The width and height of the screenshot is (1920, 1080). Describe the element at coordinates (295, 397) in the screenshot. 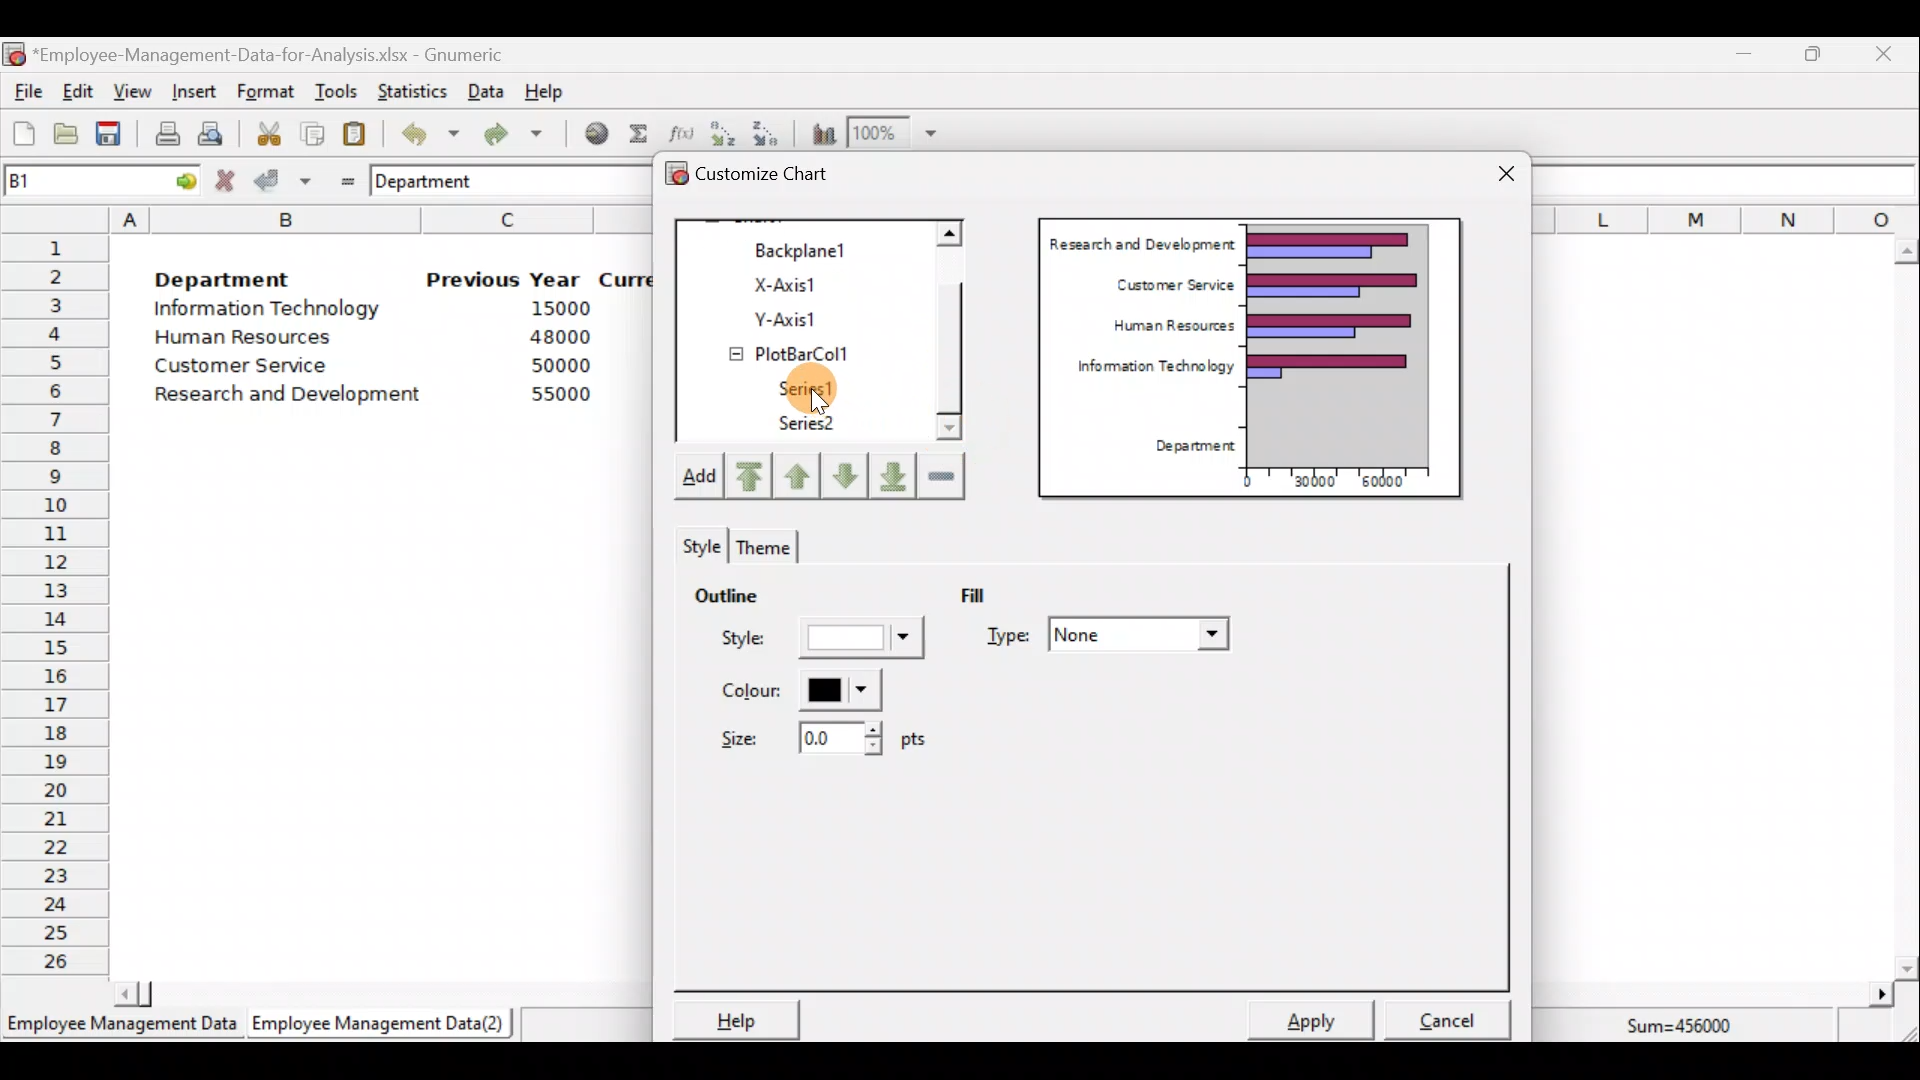

I see `Research and Development` at that location.